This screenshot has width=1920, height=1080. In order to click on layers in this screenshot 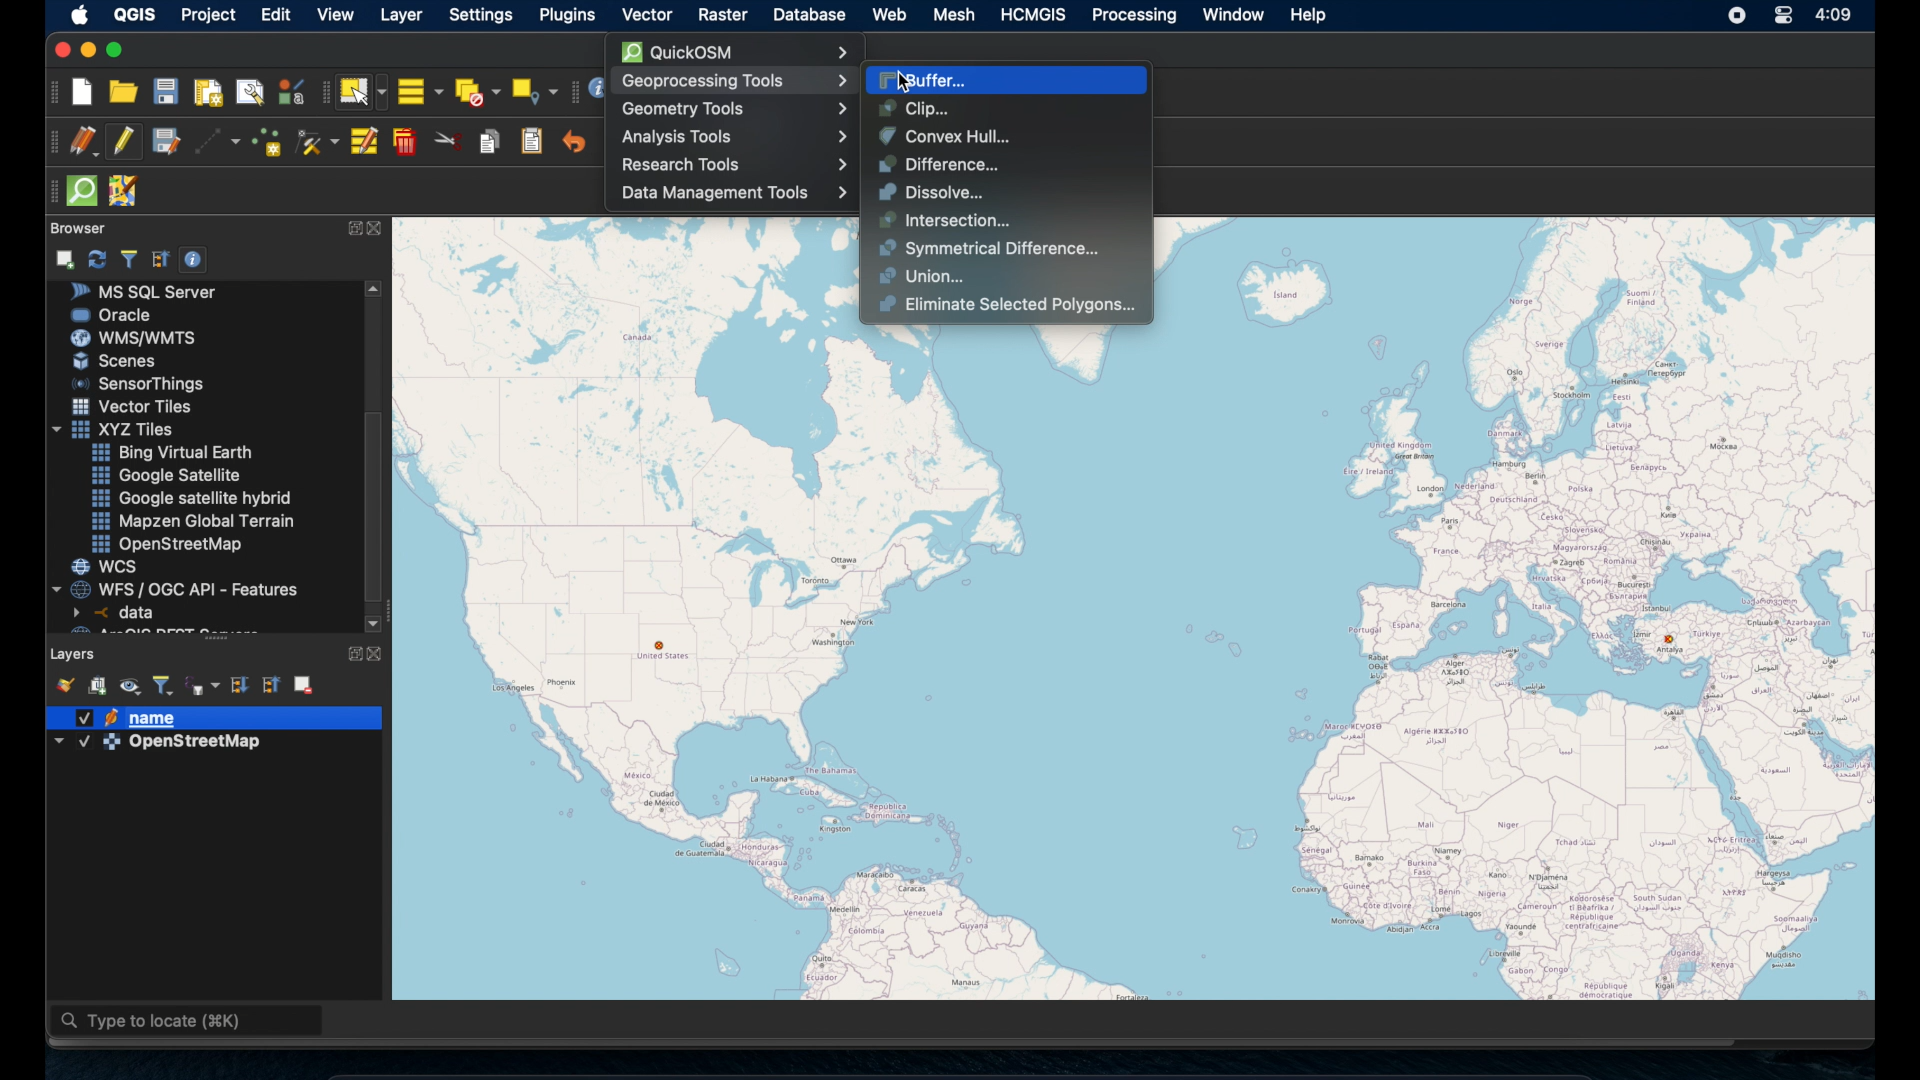, I will do `click(74, 652)`.